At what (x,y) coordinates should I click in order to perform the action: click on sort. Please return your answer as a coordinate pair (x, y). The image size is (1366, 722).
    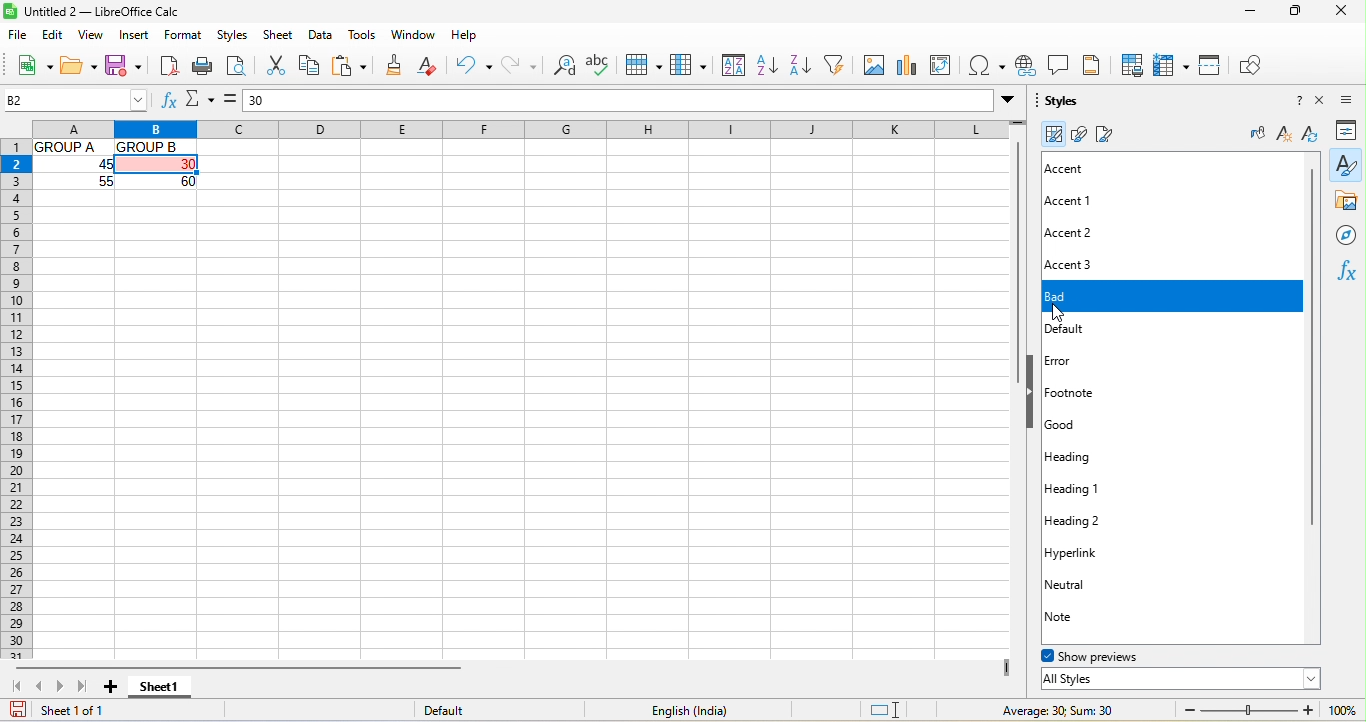
    Looking at the image, I should click on (730, 66).